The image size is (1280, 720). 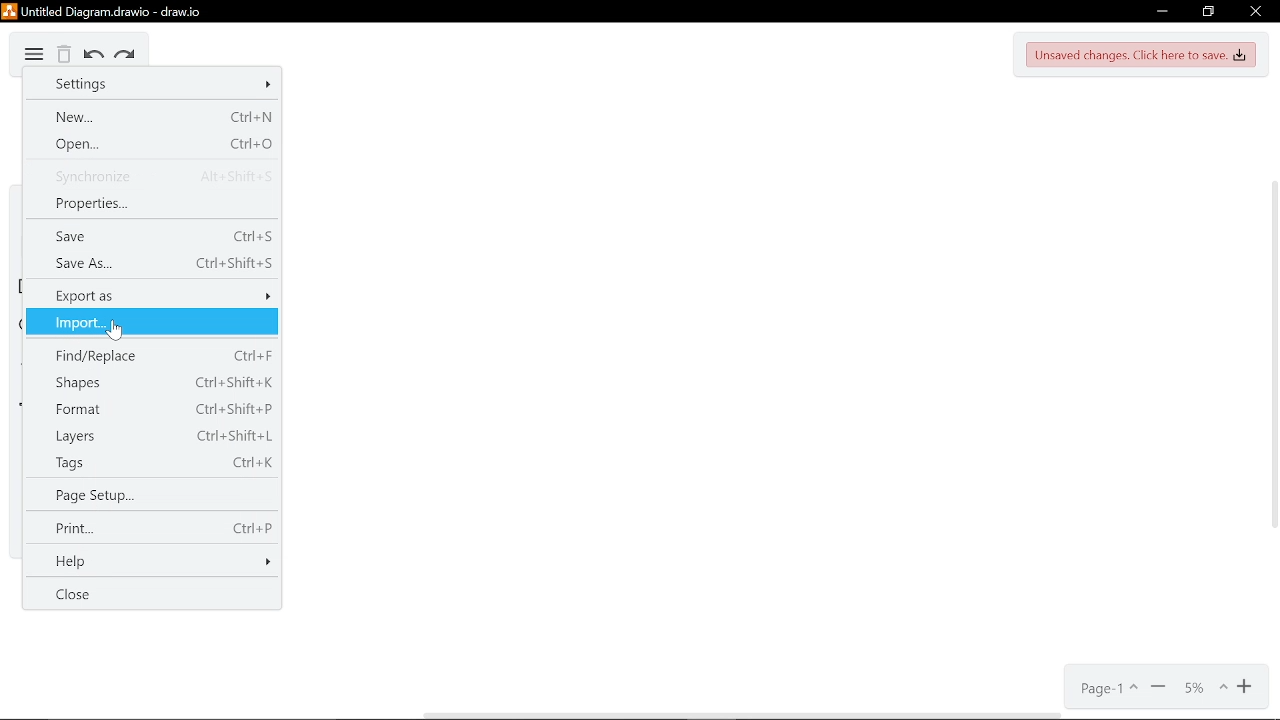 I want to click on Save, so click(x=150, y=264).